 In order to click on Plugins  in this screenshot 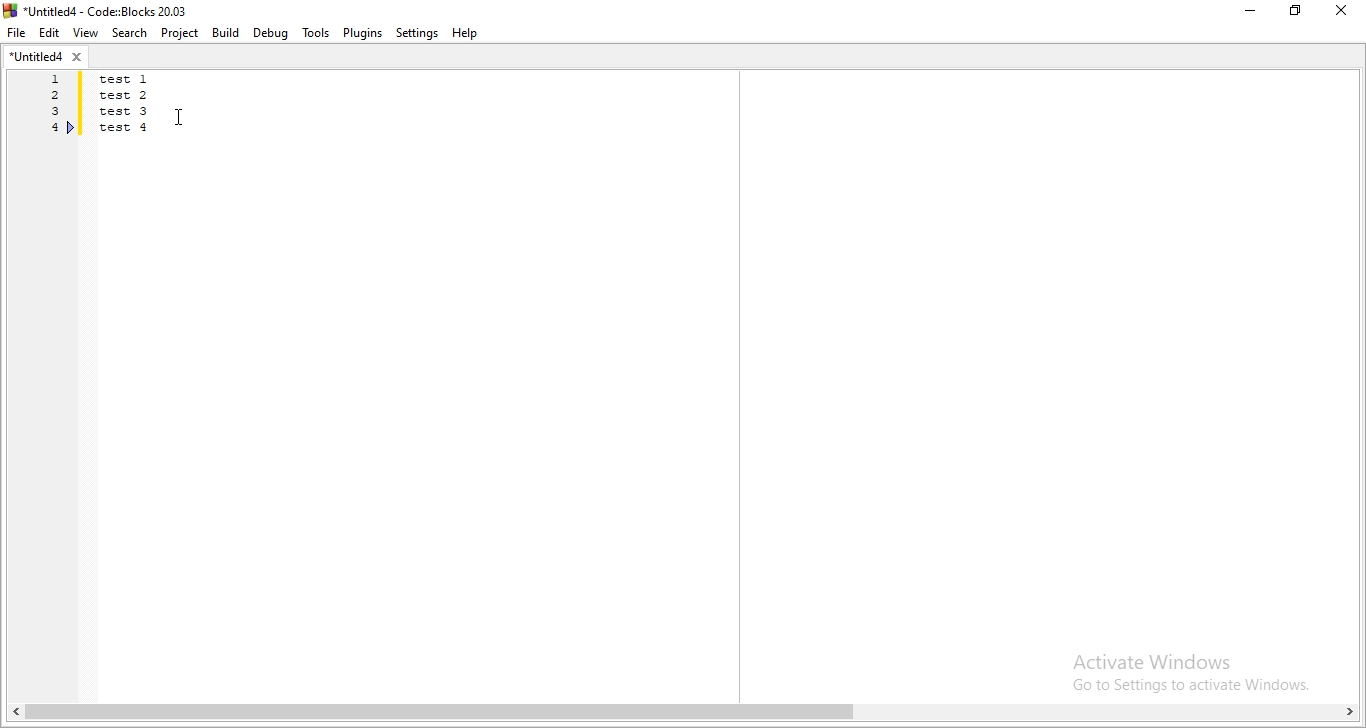, I will do `click(363, 33)`.